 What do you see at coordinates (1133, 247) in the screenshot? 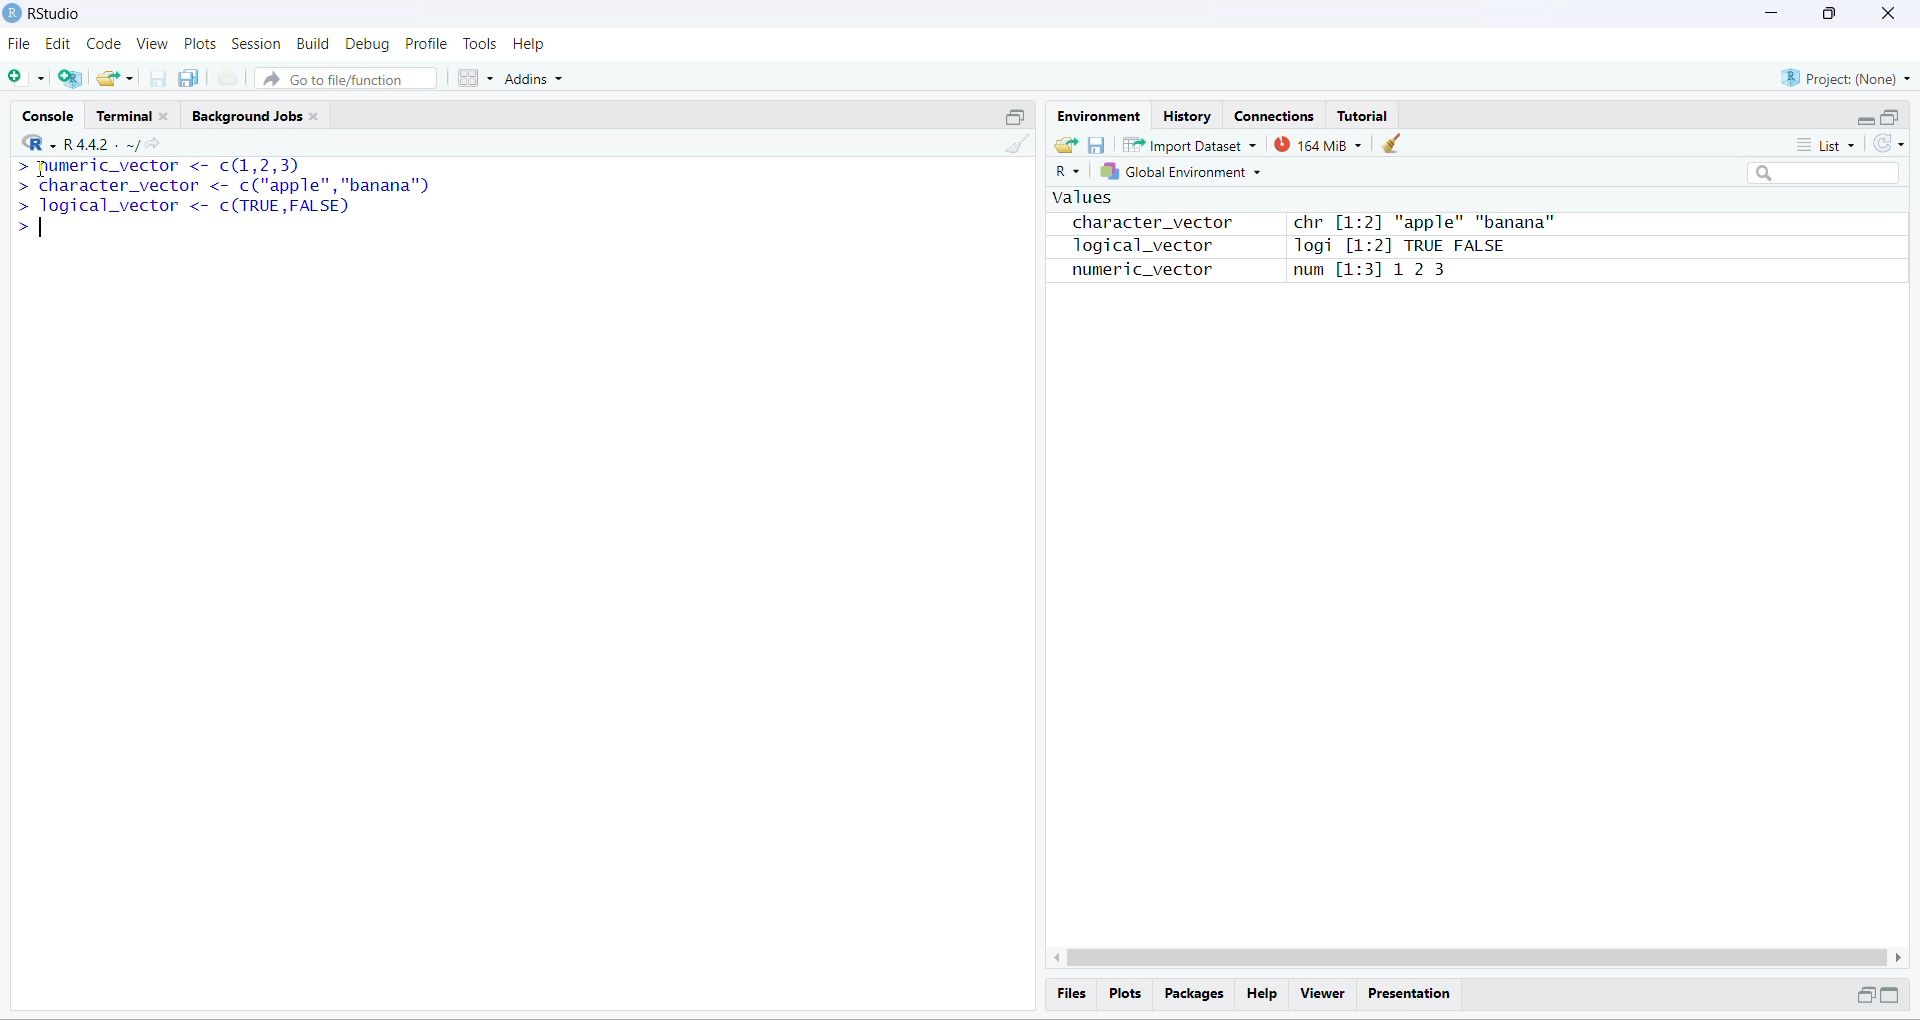
I see `logical_vector` at bounding box center [1133, 247].